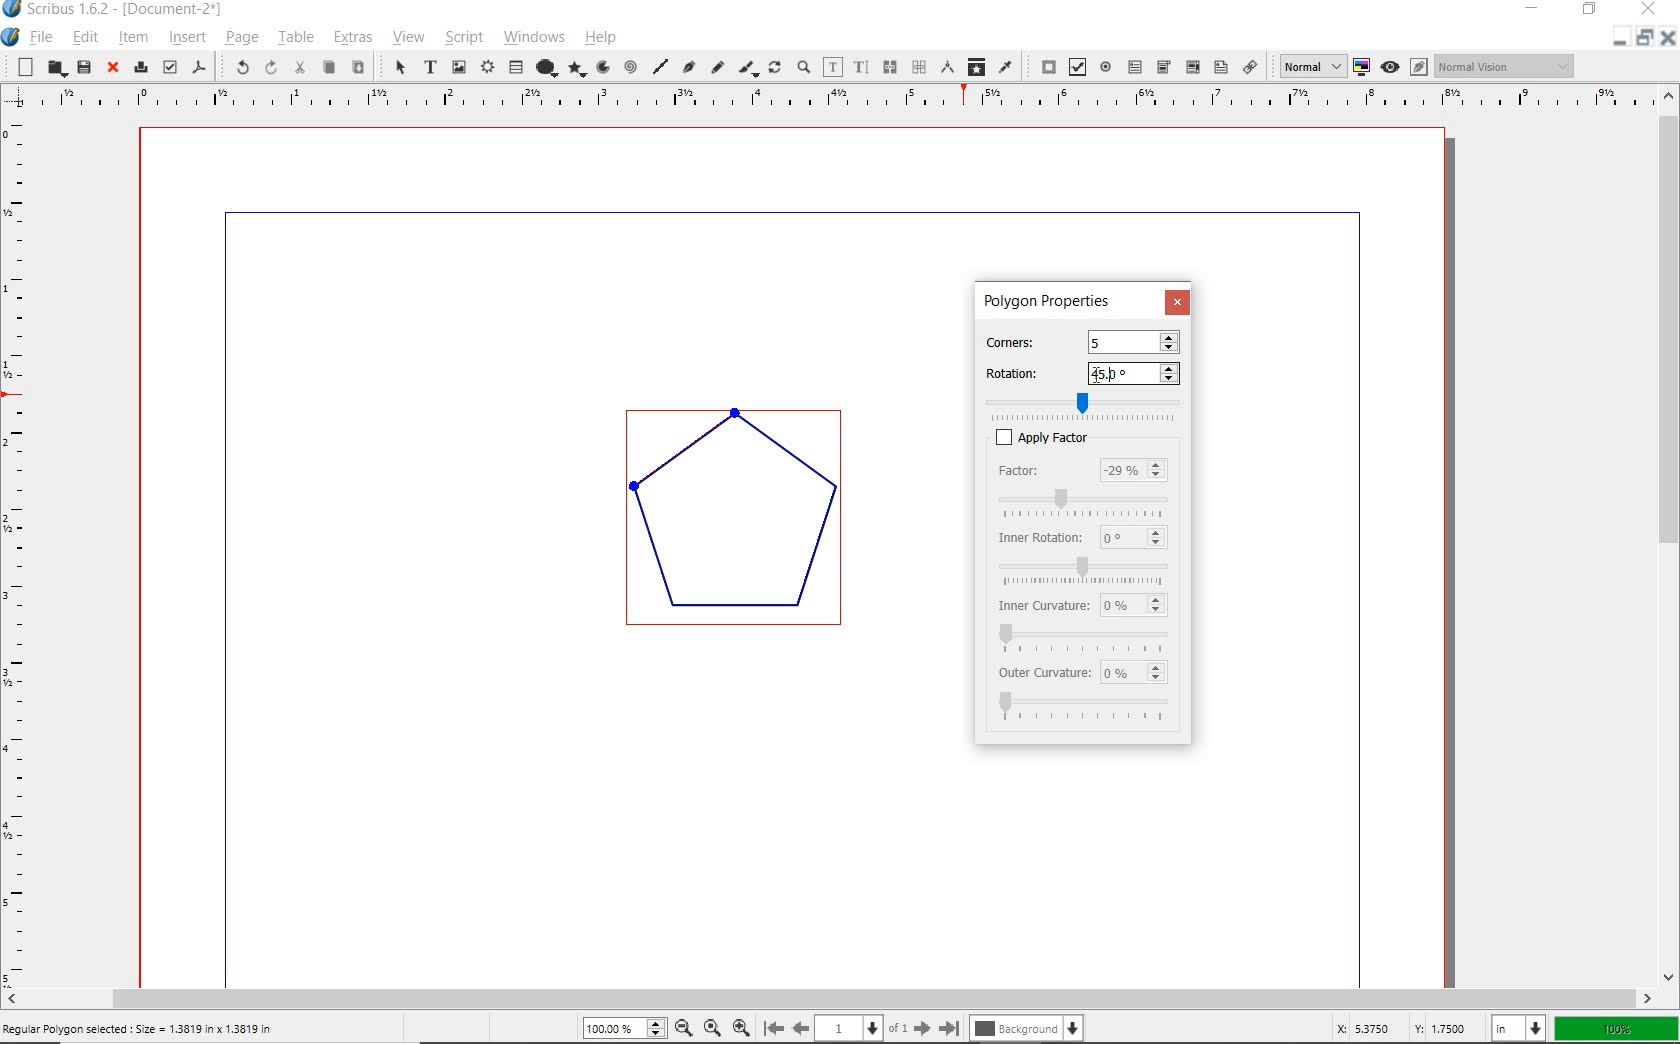 Image resolution: width=1680 pixels, height=1044 pixels. Describe the element at coordinates (603, 68) in the screenshot. I see `arc` at that location.